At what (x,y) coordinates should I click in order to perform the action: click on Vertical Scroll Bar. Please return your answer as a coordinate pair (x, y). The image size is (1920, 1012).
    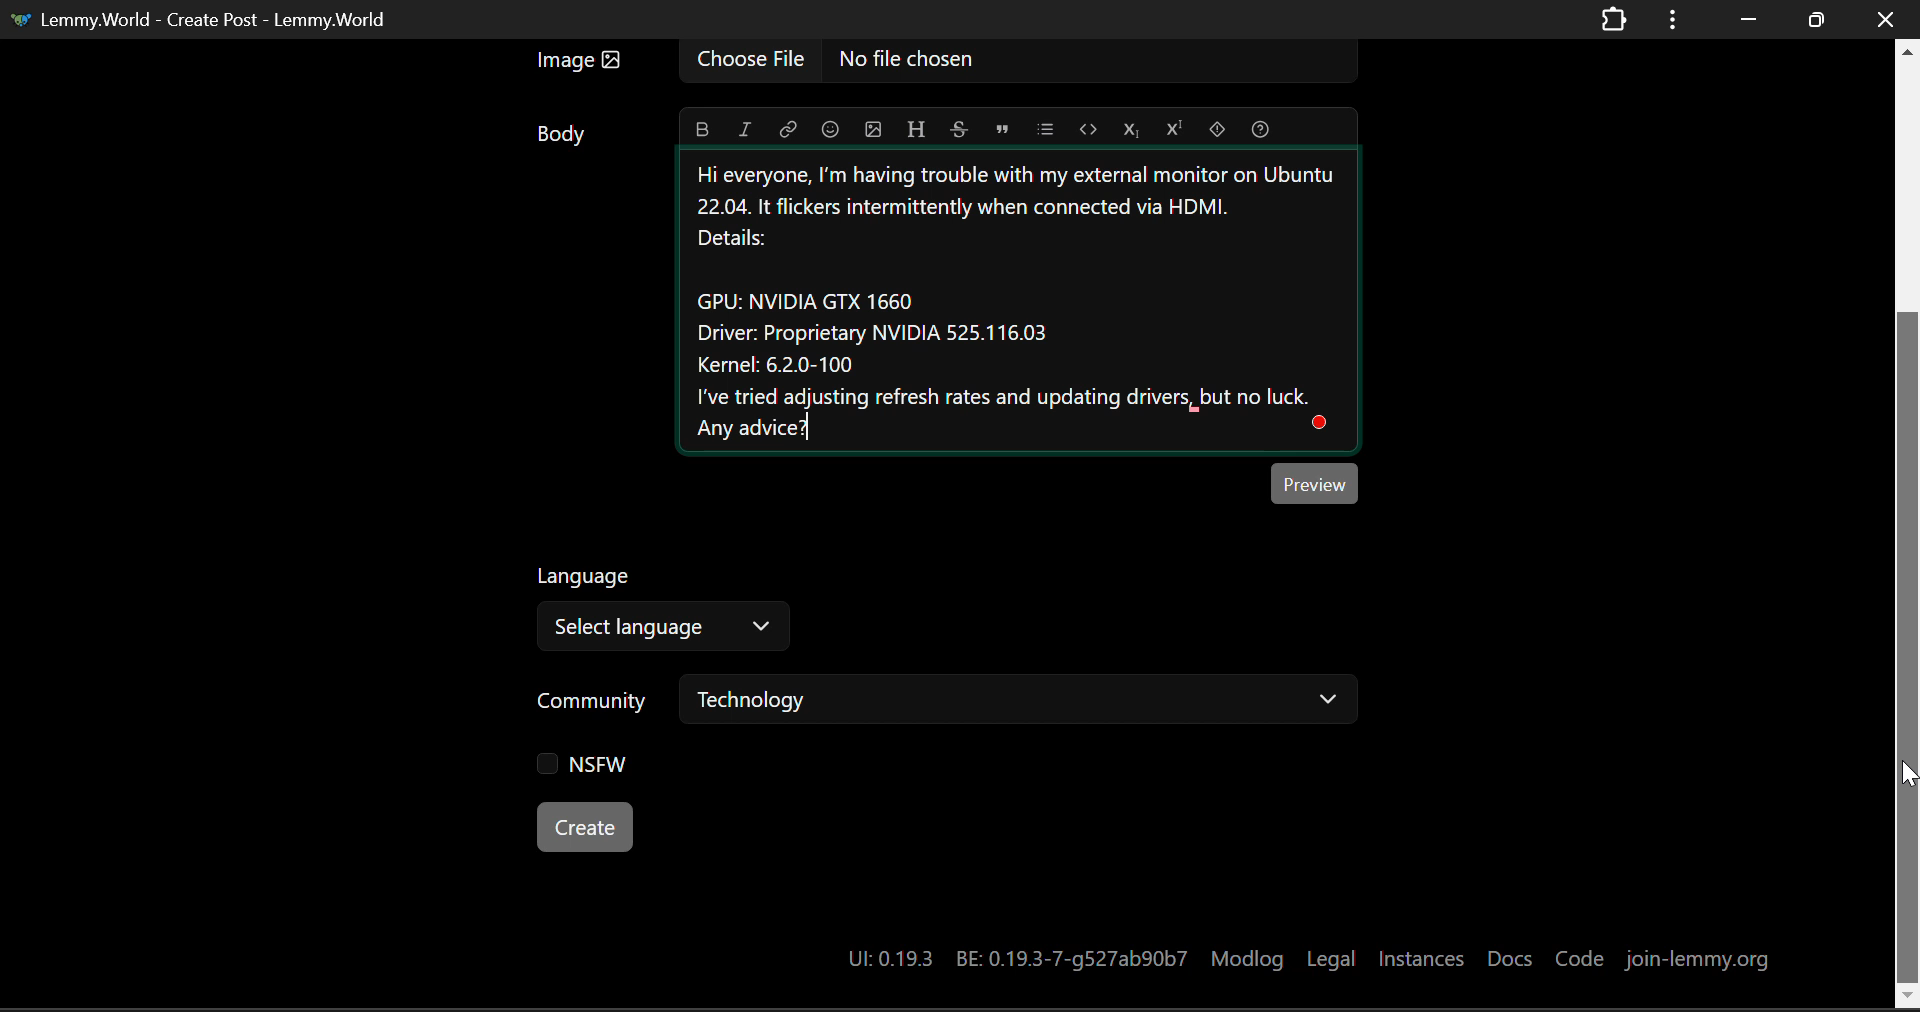
    Looking at the image, I should click on (1908, 524).